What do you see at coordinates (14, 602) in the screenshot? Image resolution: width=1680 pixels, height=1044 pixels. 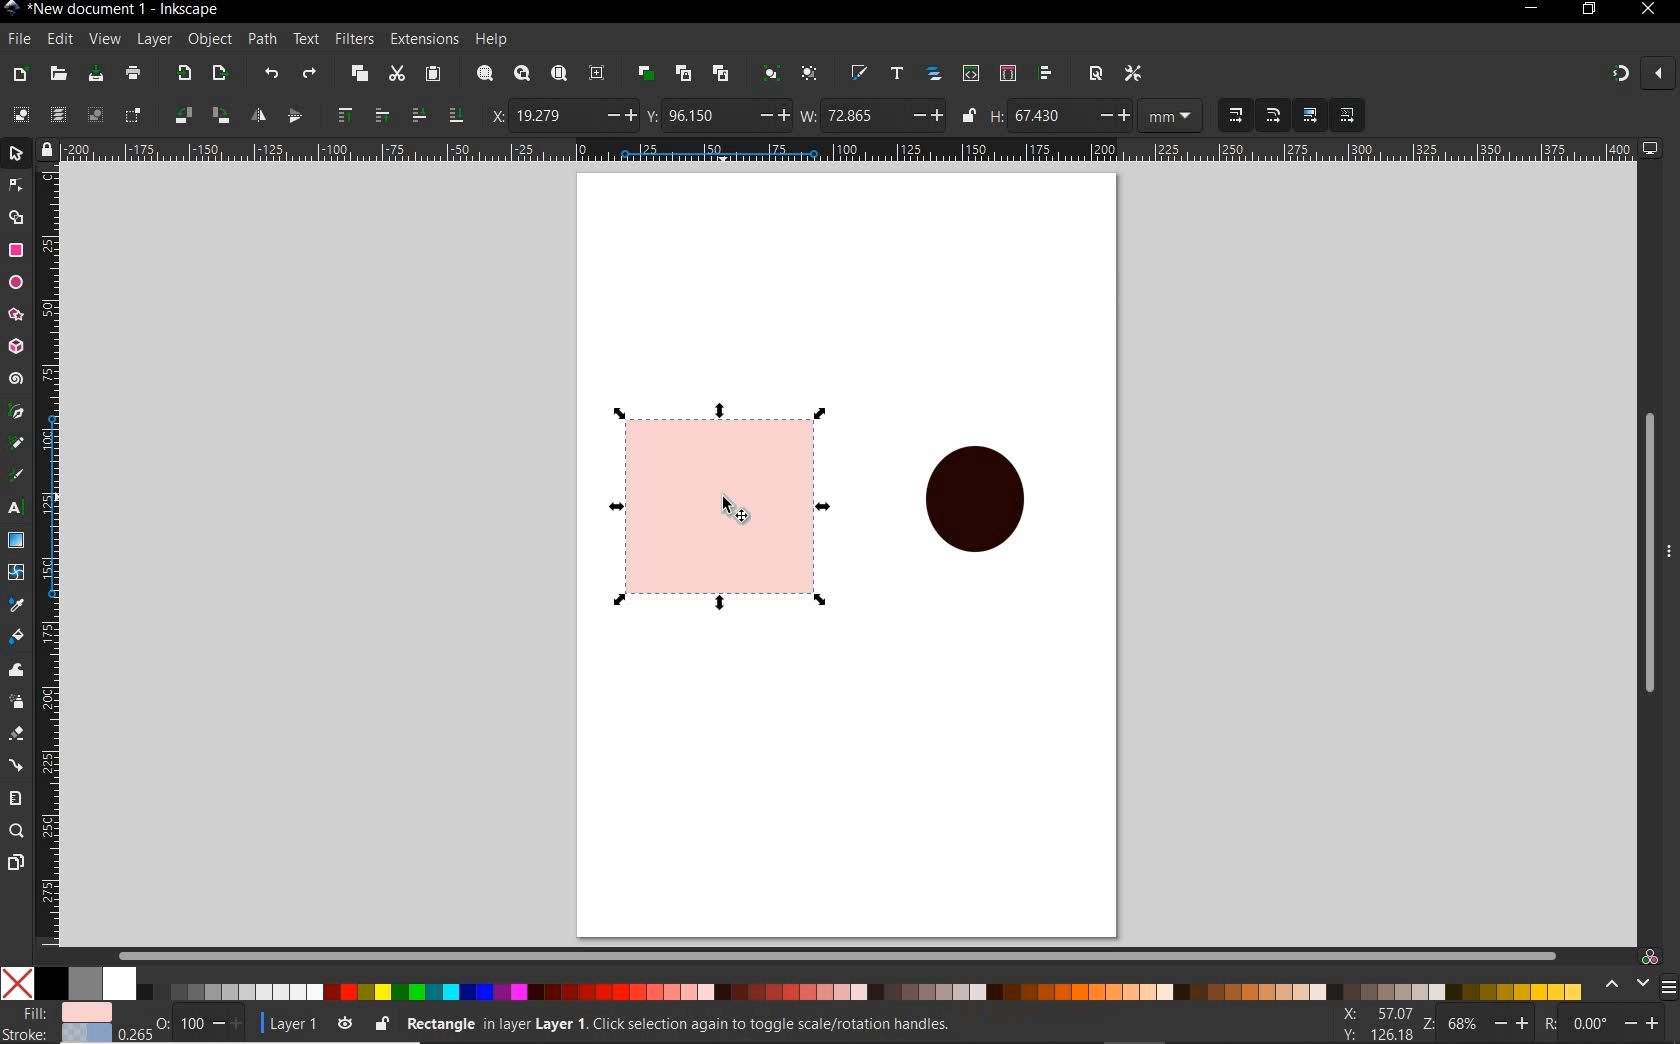 I see `dropper tool` at bounding box center [14, 602].